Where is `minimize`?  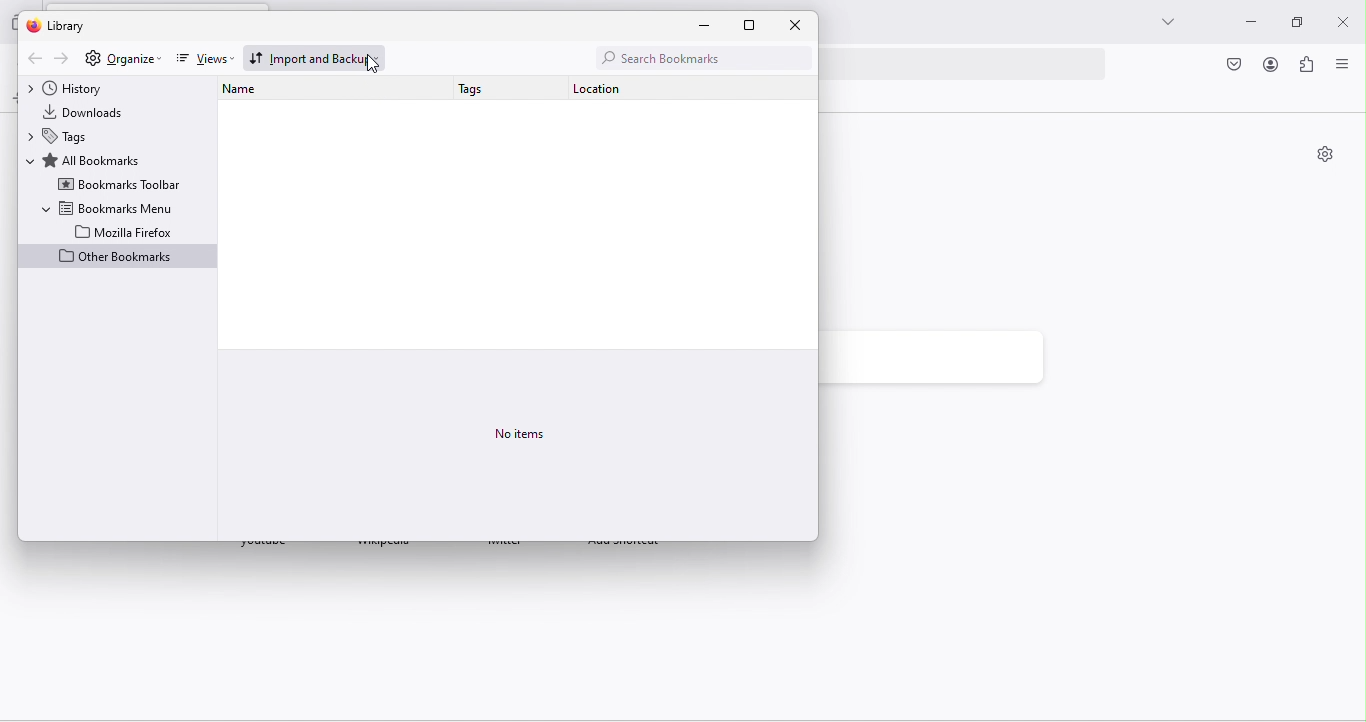
minimize is located at coordinates (1250, 23).